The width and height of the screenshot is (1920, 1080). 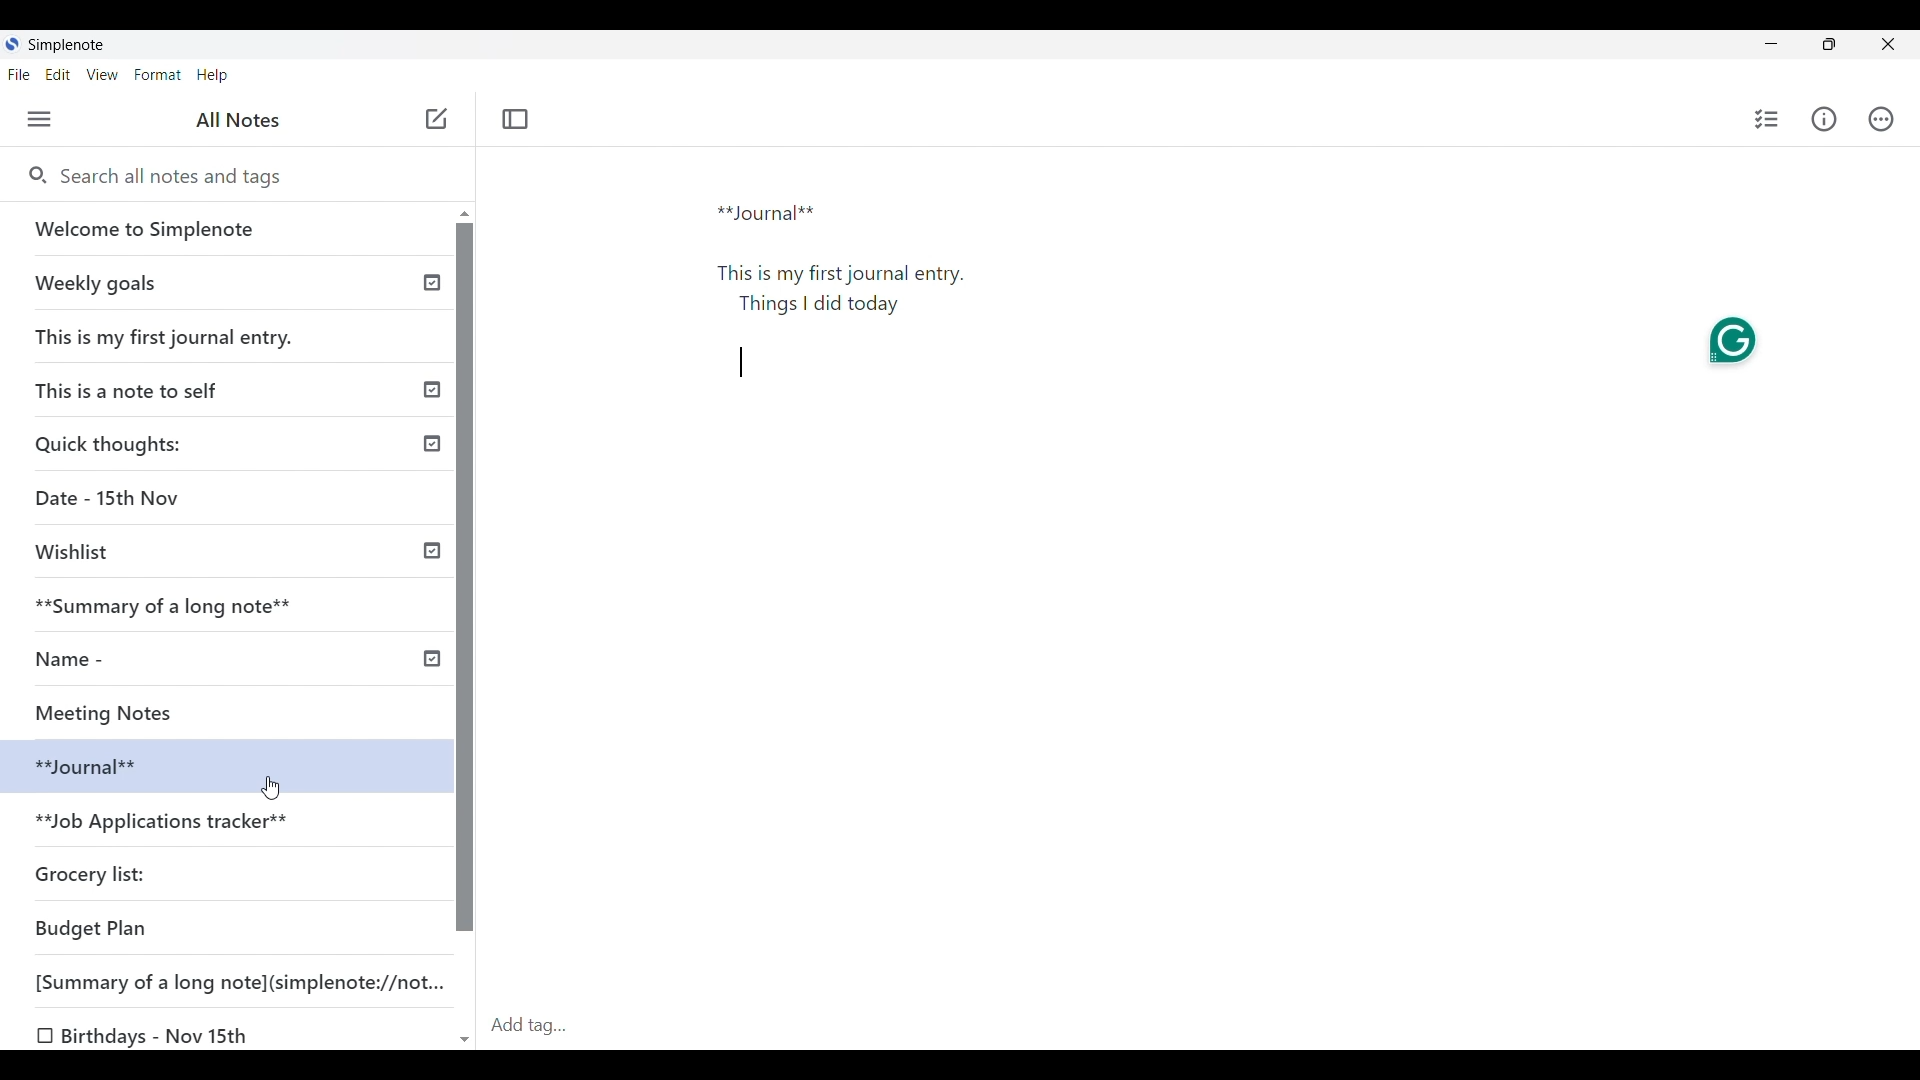 What do you see at coordinates (12, 43) in the screenshot?
I see `Software logo` at bounding box center [12, 43].